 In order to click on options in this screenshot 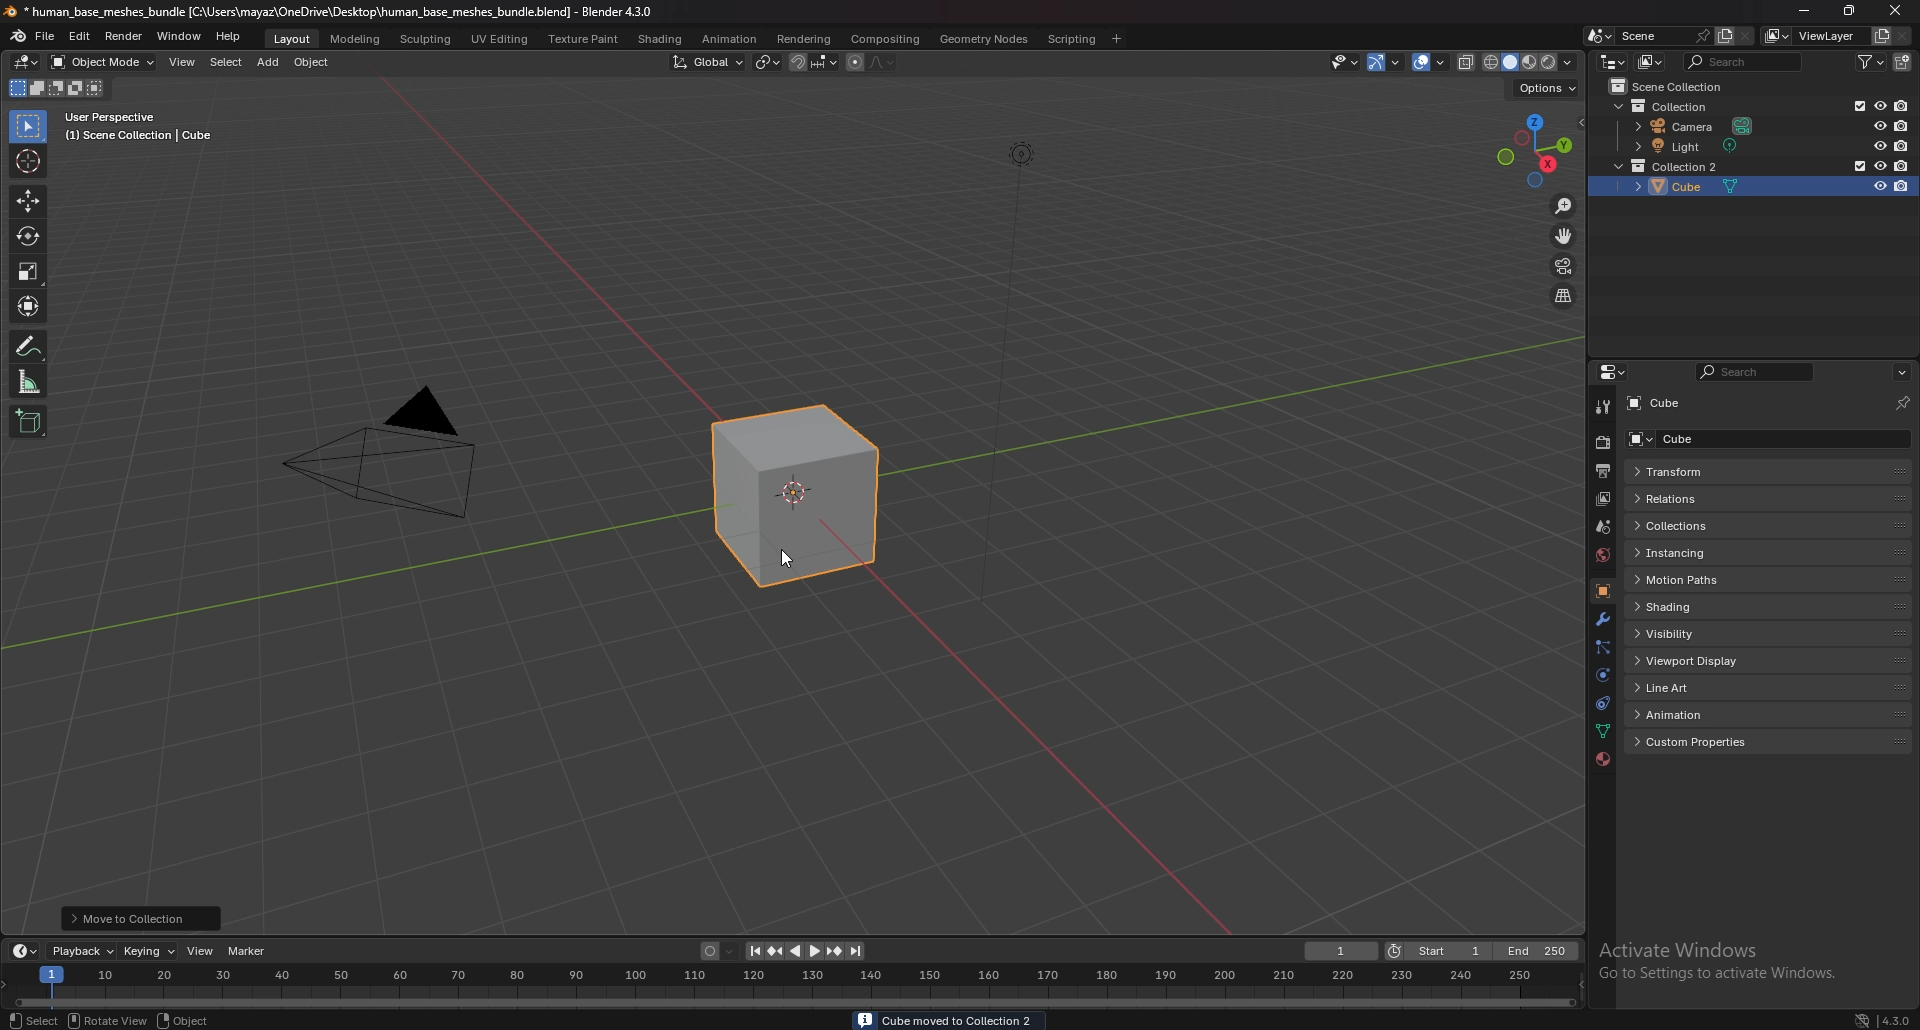, I will do `click(1547, 86)`.